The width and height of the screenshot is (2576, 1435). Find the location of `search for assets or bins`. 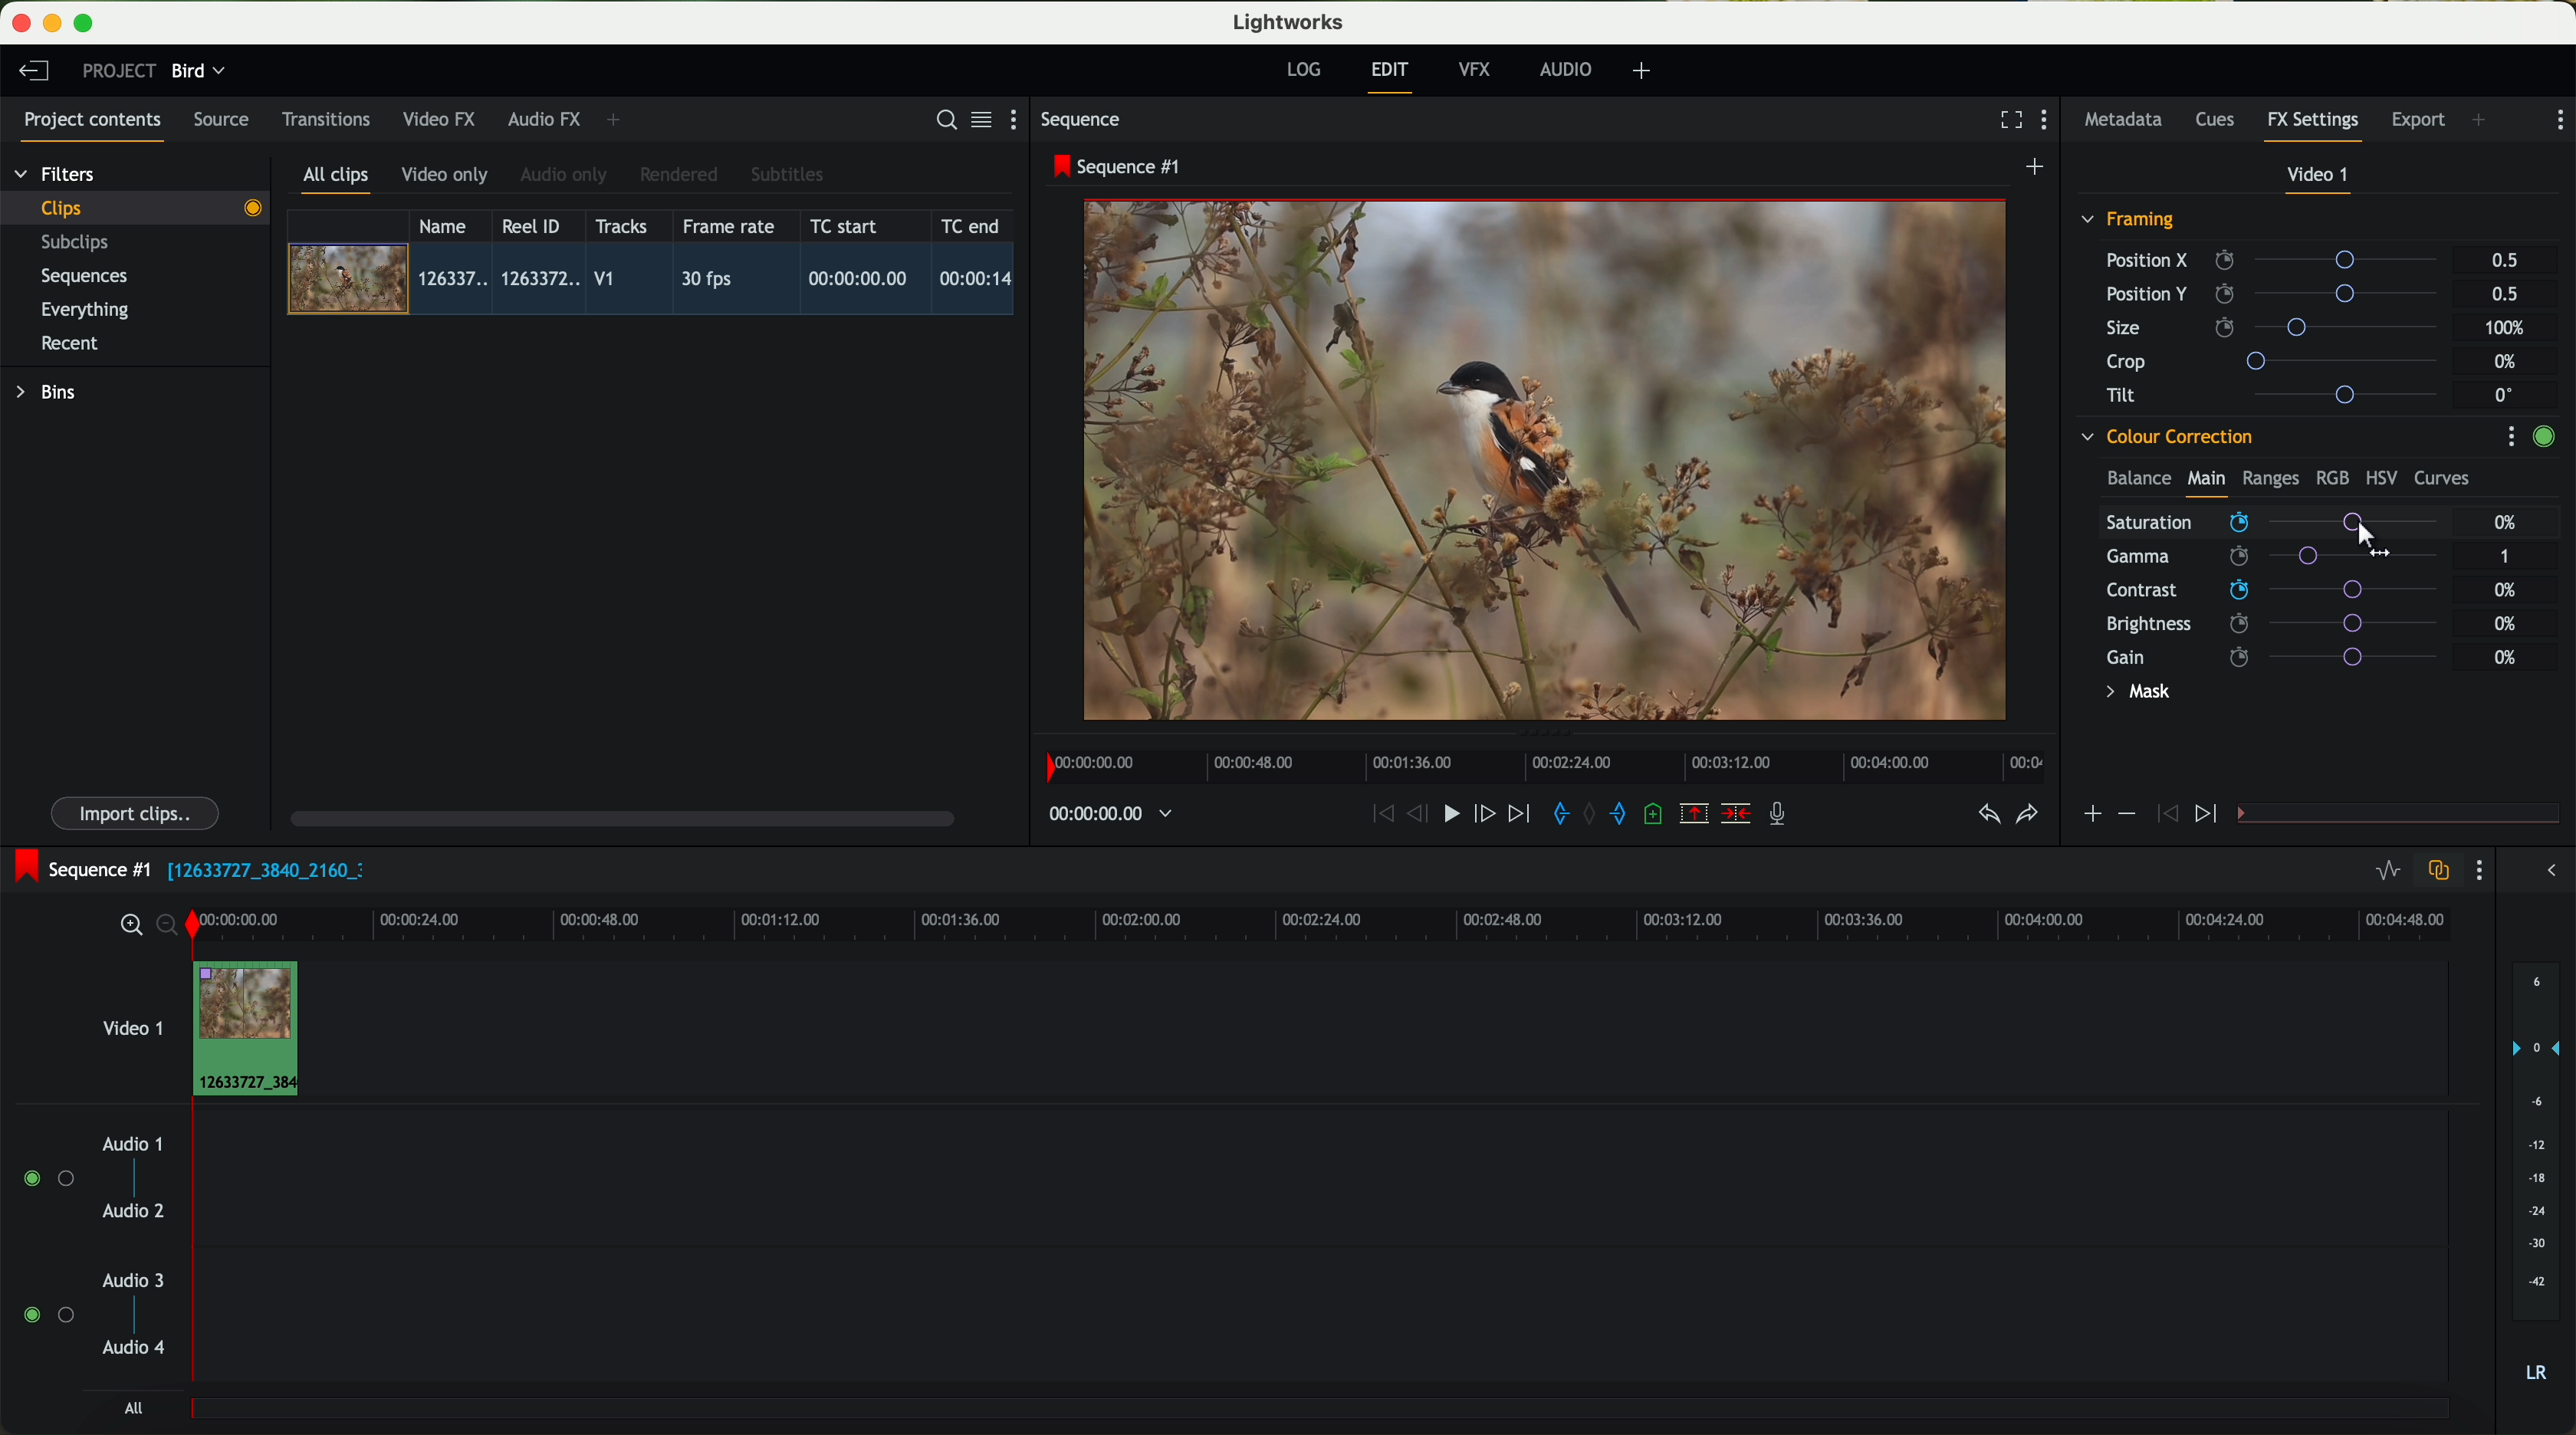

search for assets or bins is located at coordinates (940, 121).